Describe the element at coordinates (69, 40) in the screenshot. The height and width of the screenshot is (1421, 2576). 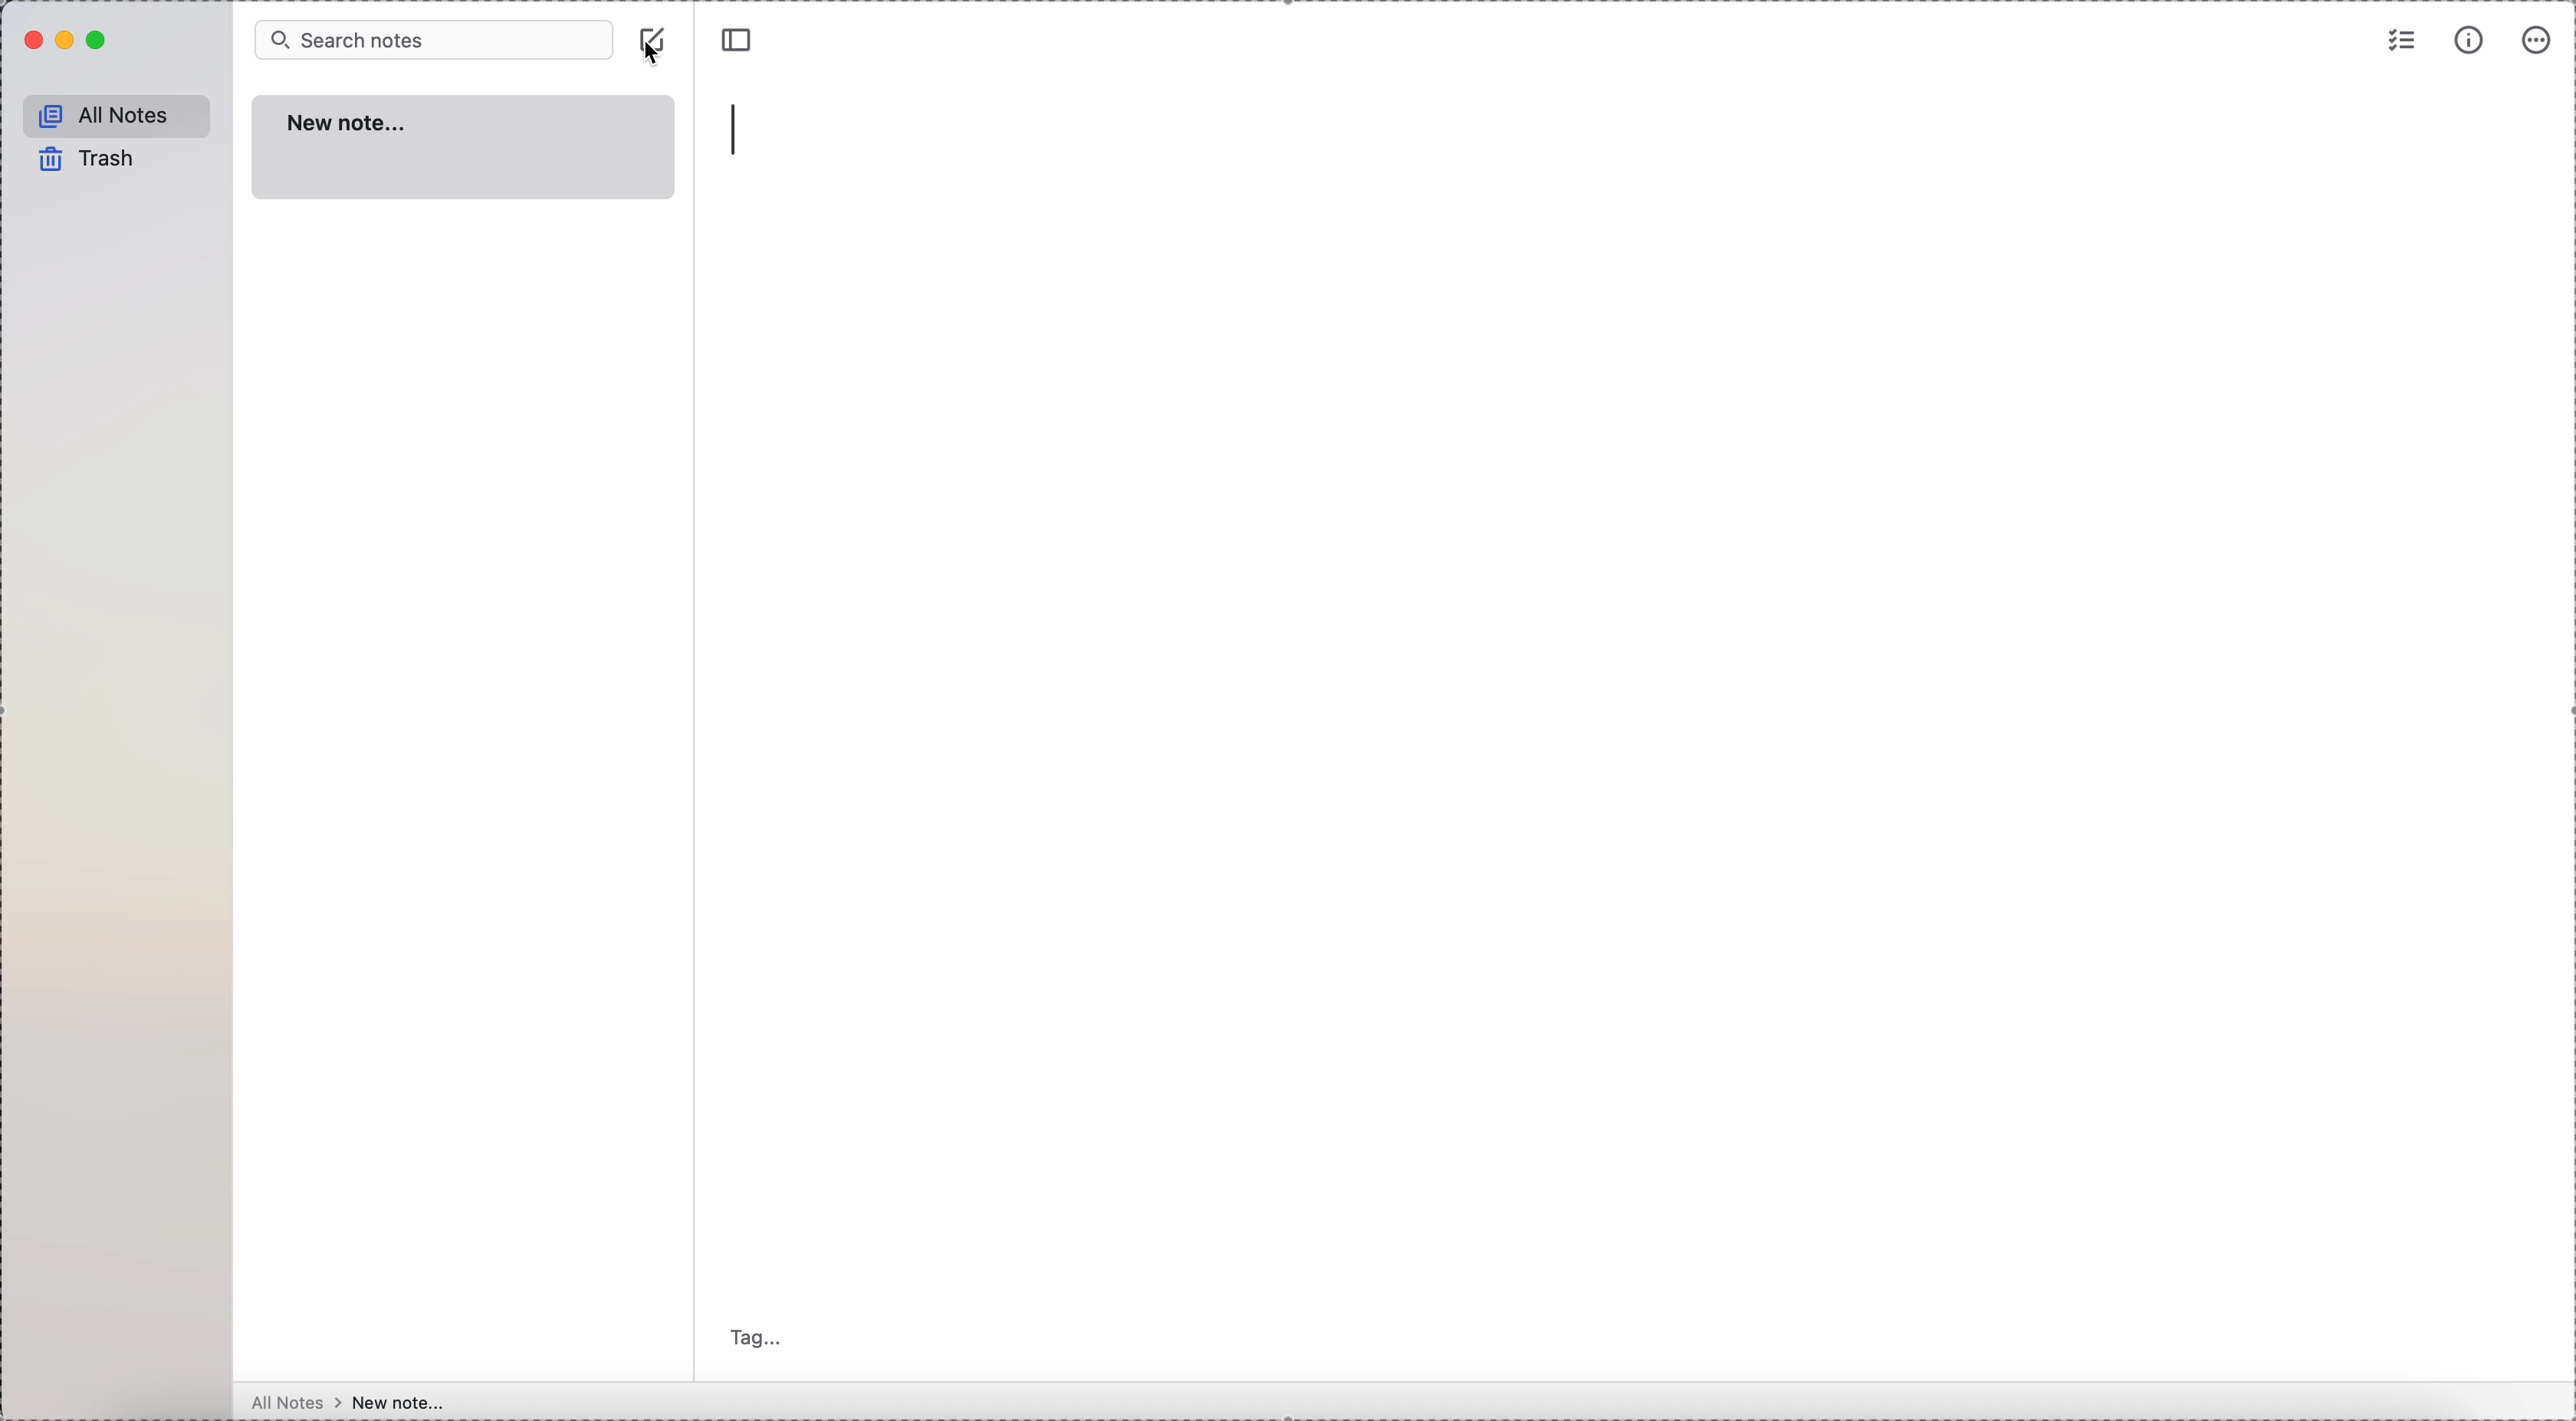
I see `minimize Simplenote` at that location.